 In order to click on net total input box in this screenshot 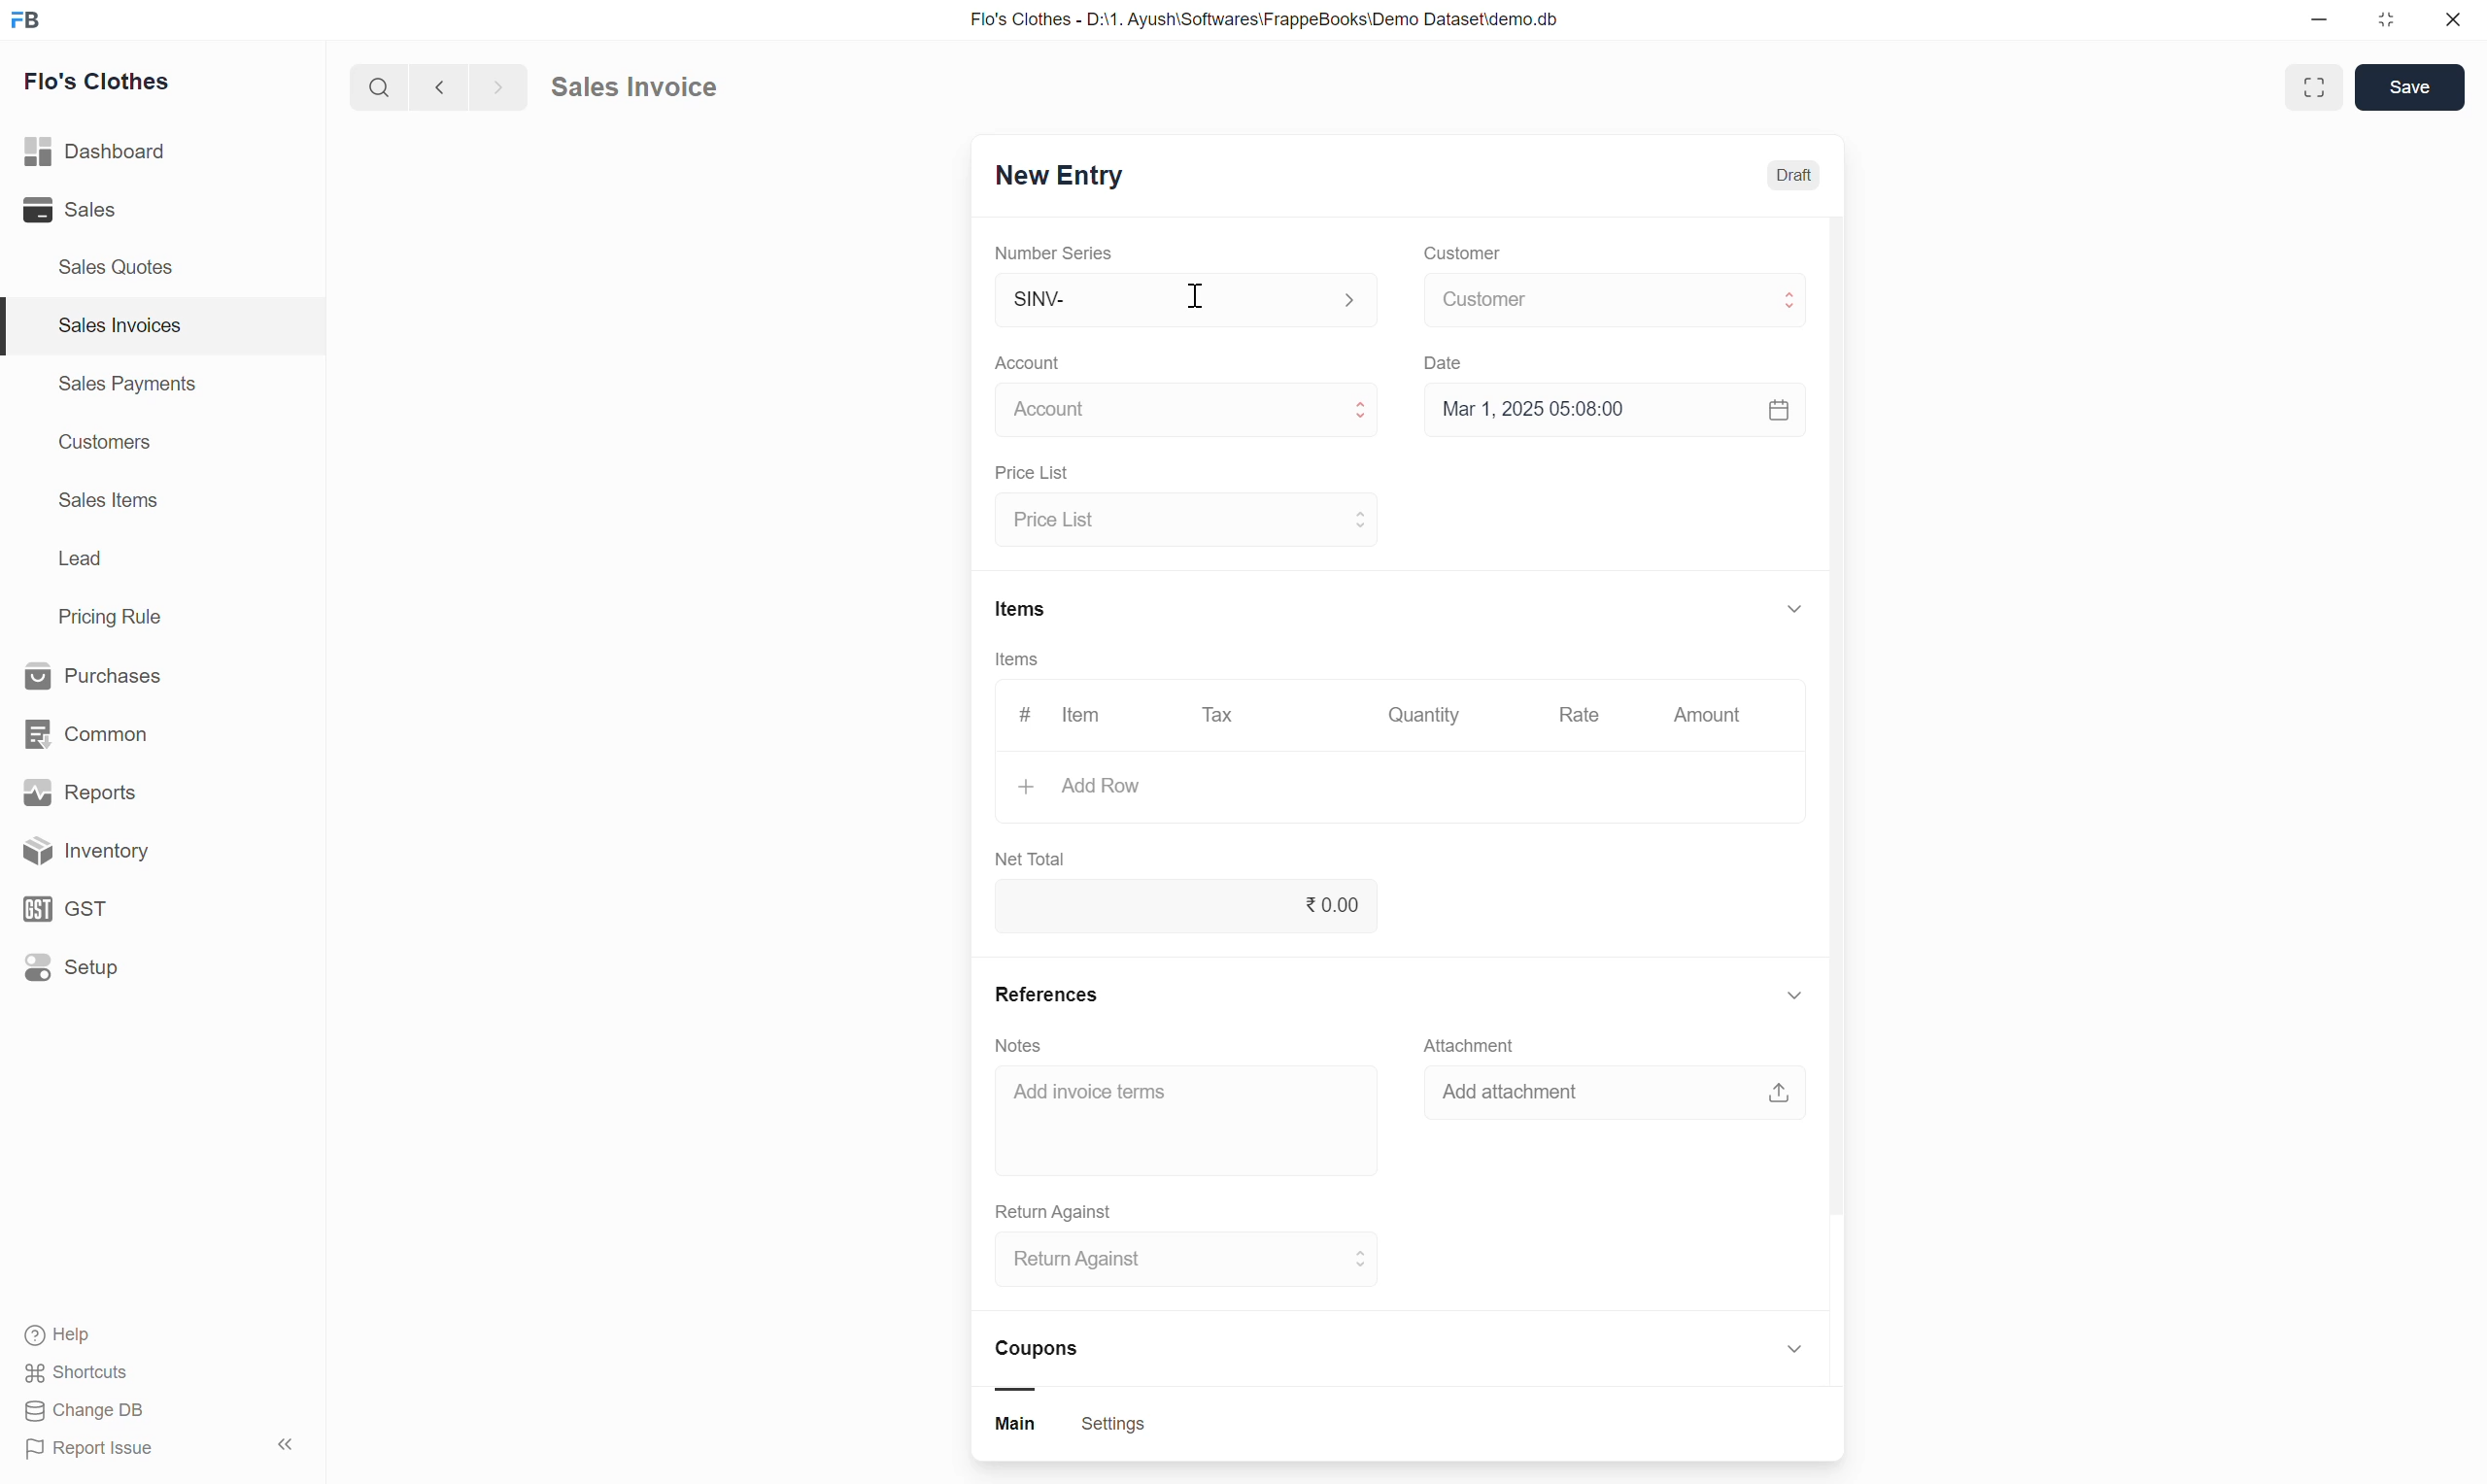, I will do `click(1187, 911)`.